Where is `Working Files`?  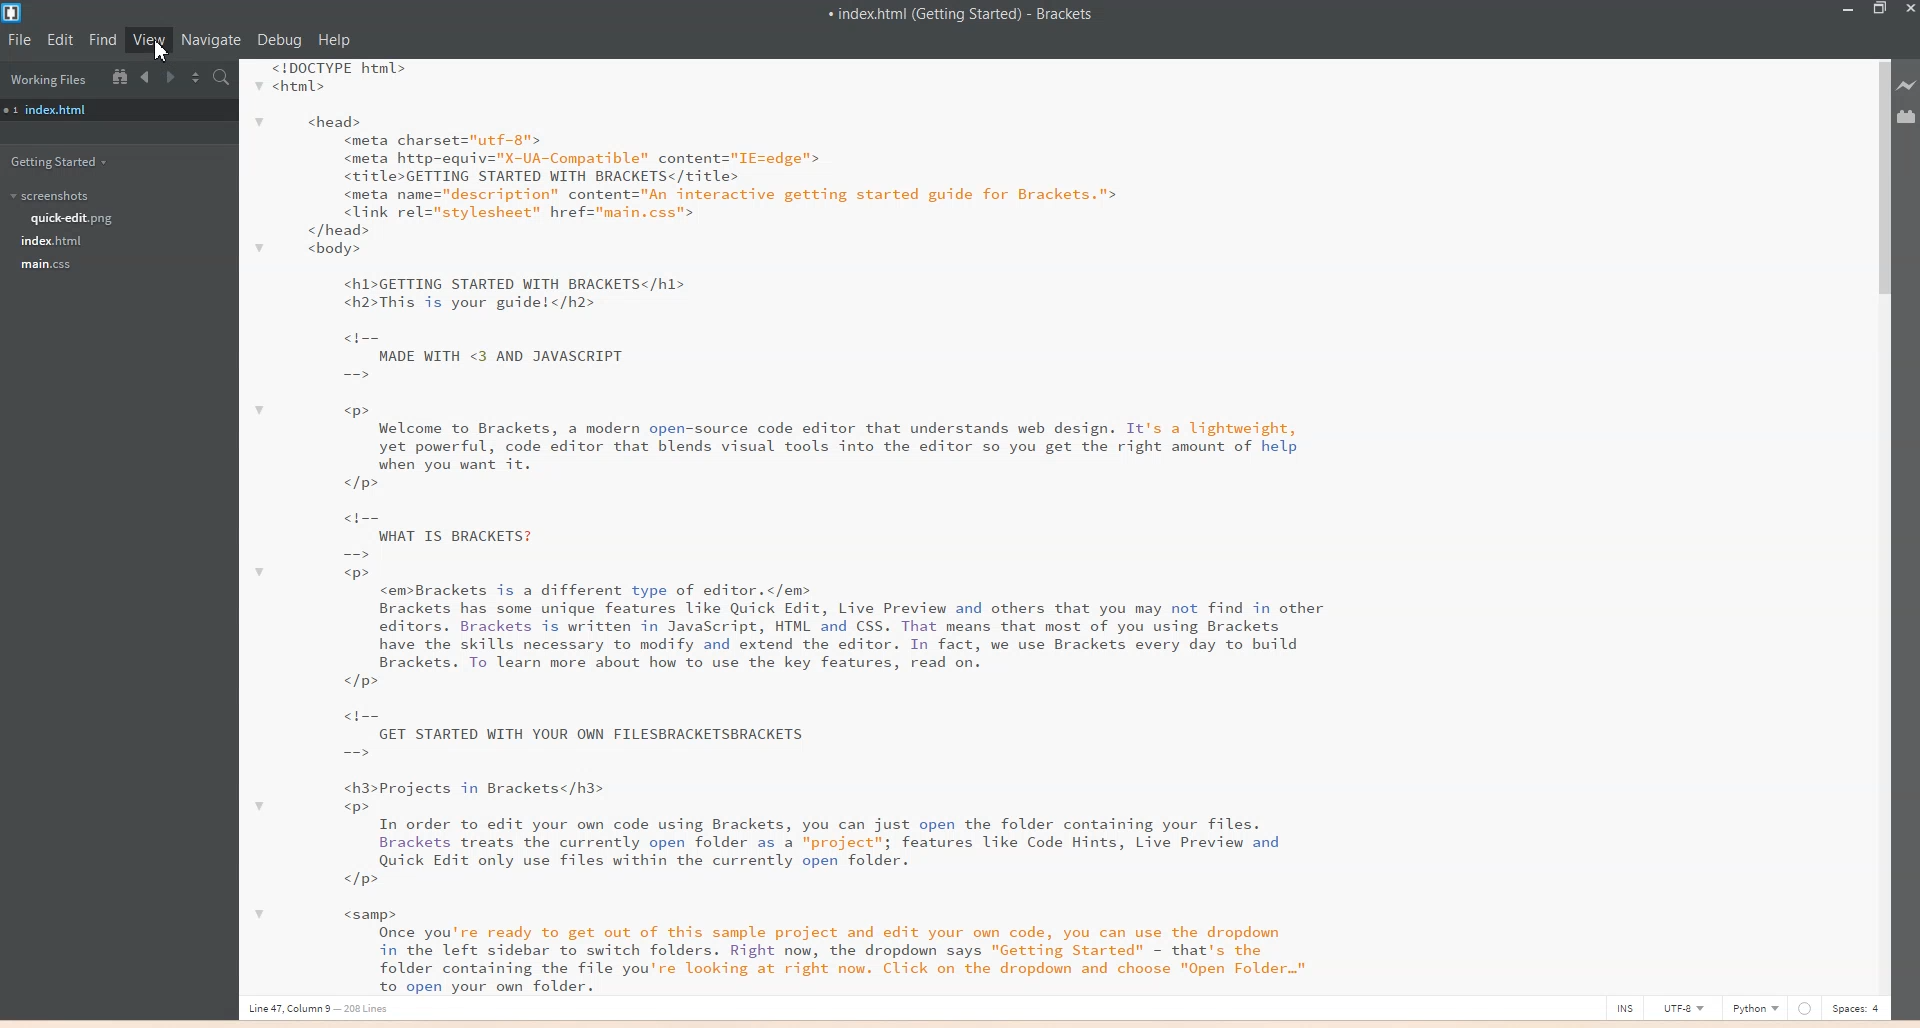
Working Files is located at coordinates (47, 78).